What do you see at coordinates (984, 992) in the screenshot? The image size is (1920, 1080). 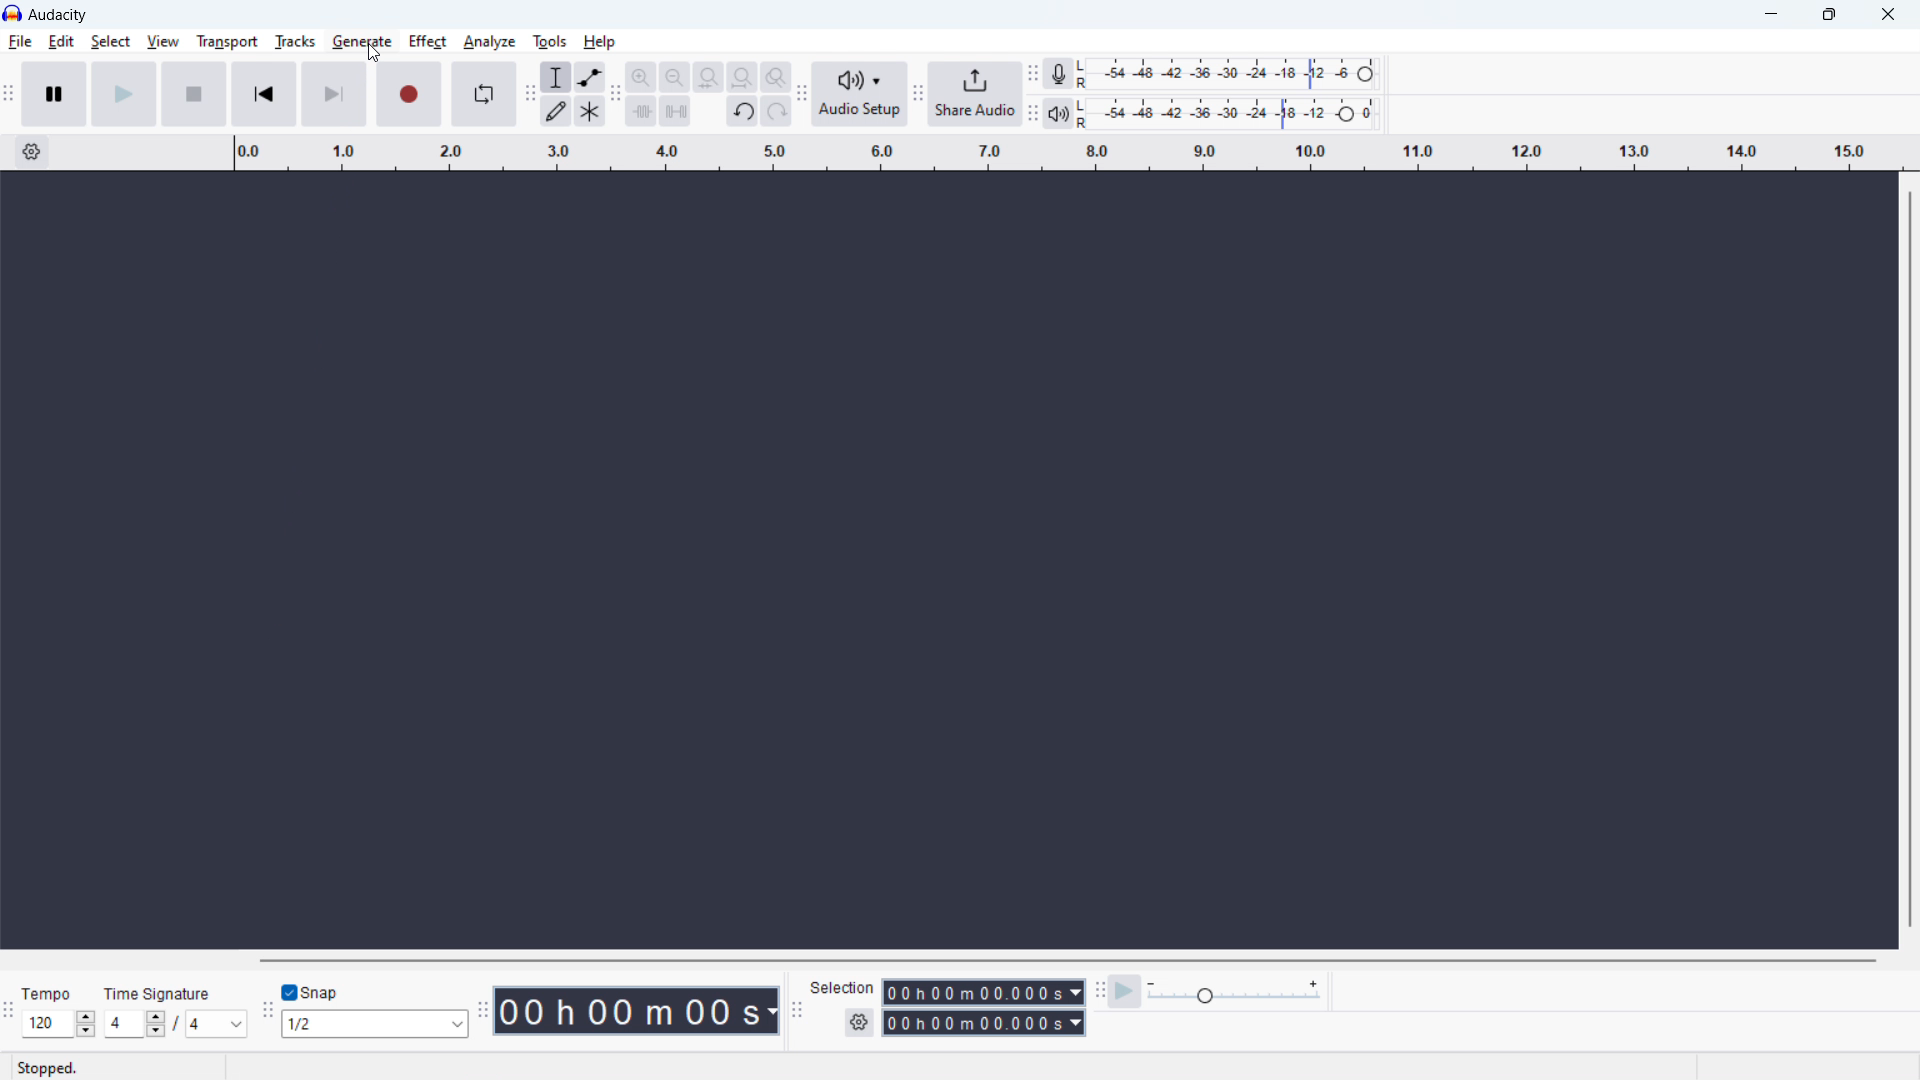 I see `start time` at bounding box center [984, 992].